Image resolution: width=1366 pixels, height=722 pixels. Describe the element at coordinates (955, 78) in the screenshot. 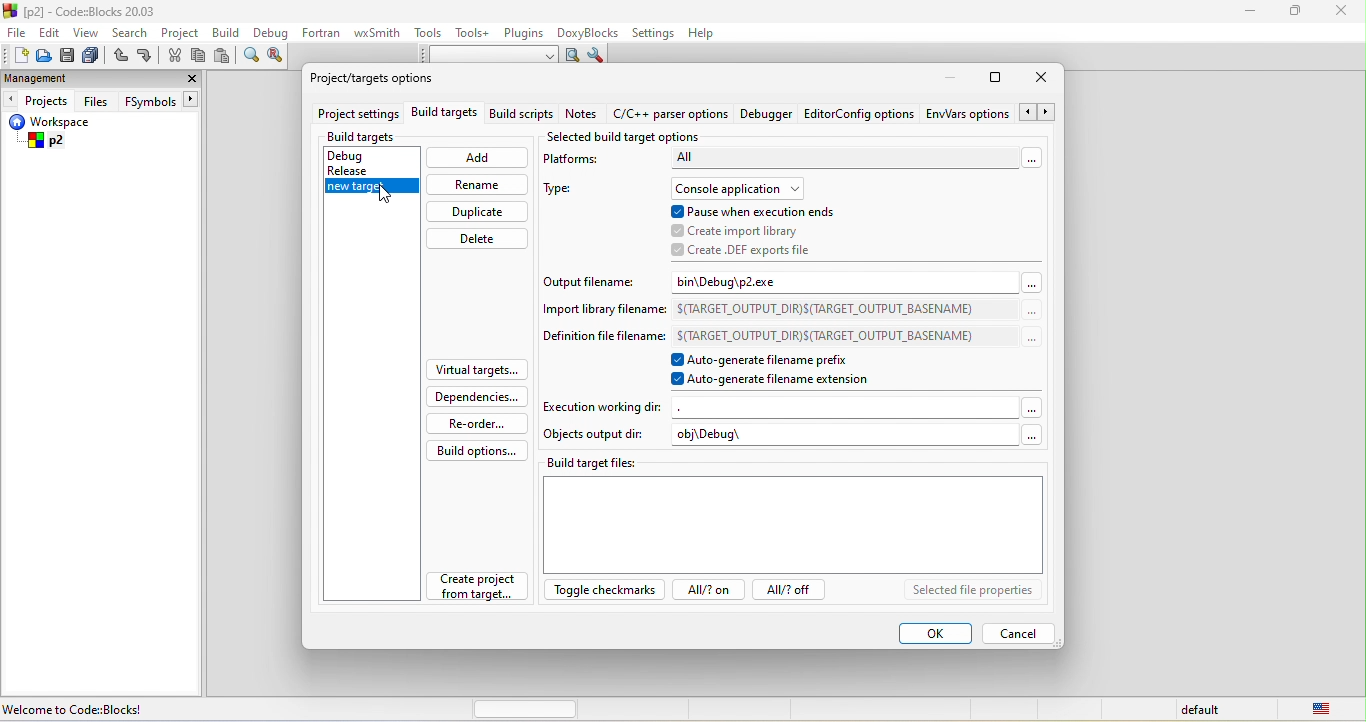

I see `minimize` at that location.